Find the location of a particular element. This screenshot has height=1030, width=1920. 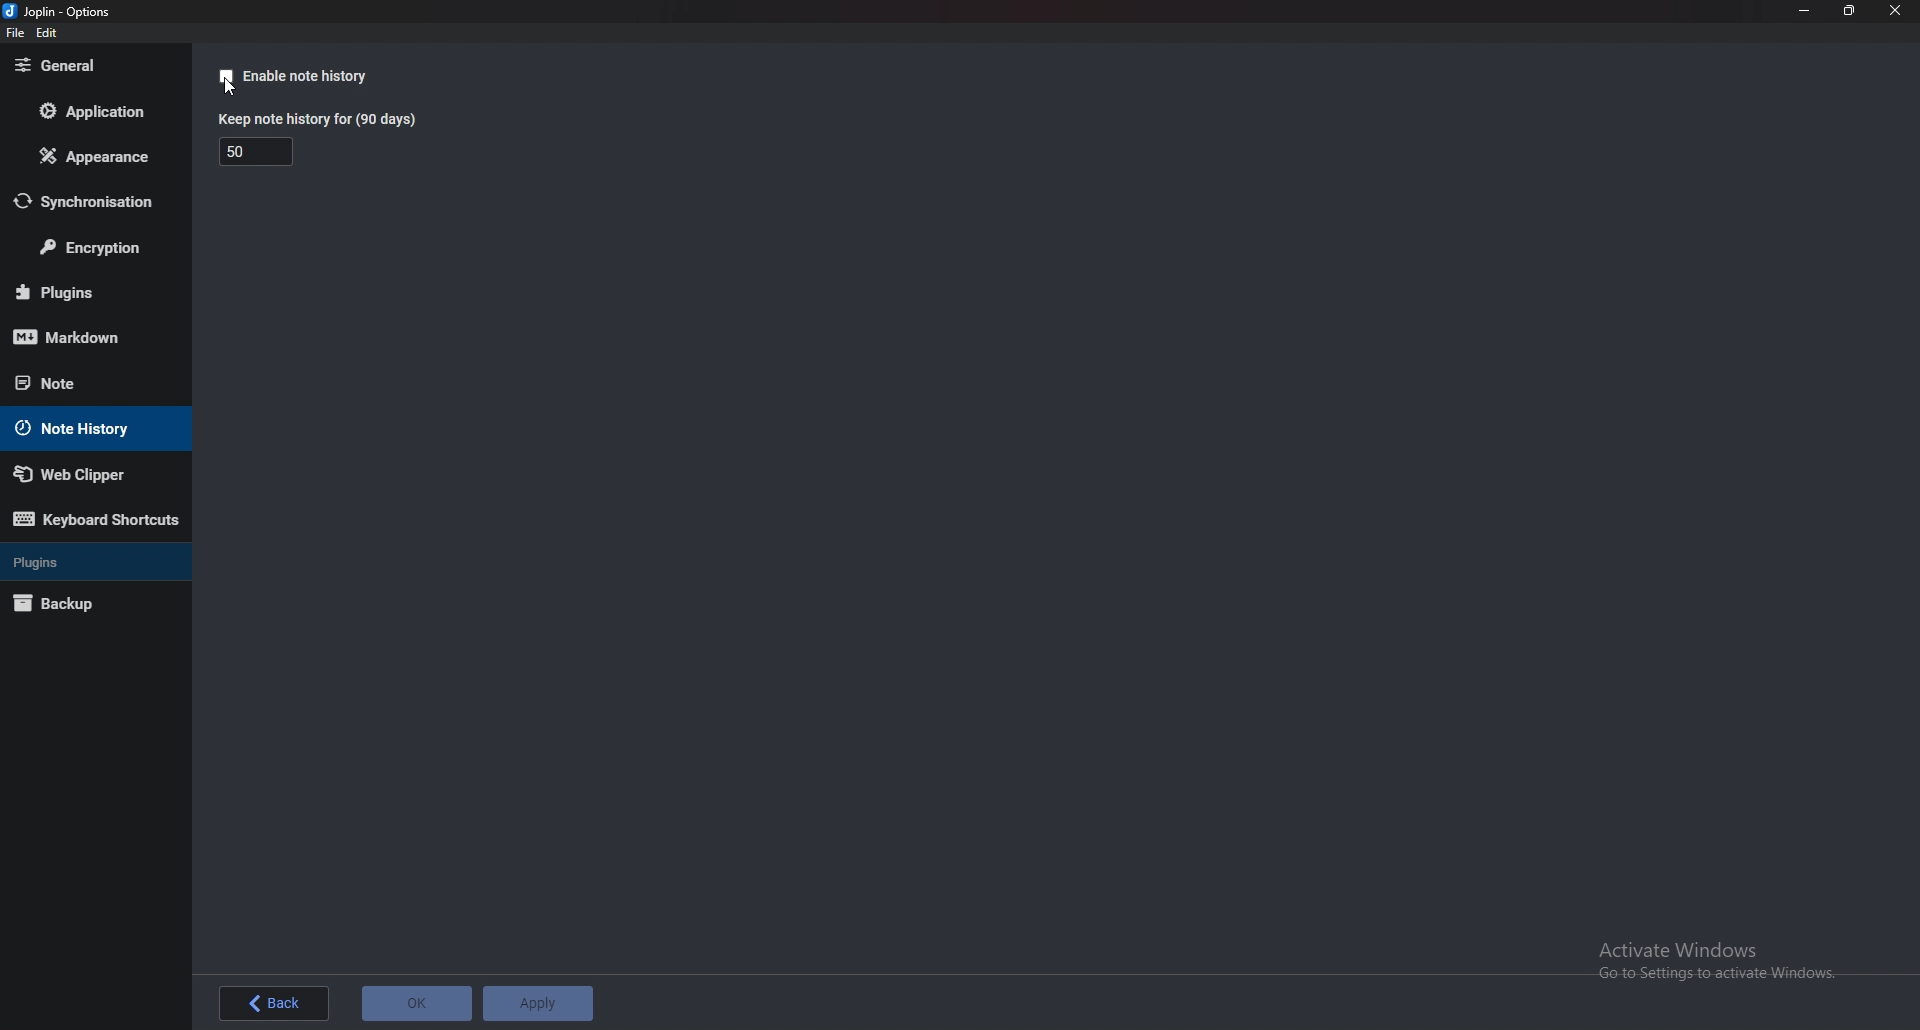

Plugins is located at coordinates (89, 562).